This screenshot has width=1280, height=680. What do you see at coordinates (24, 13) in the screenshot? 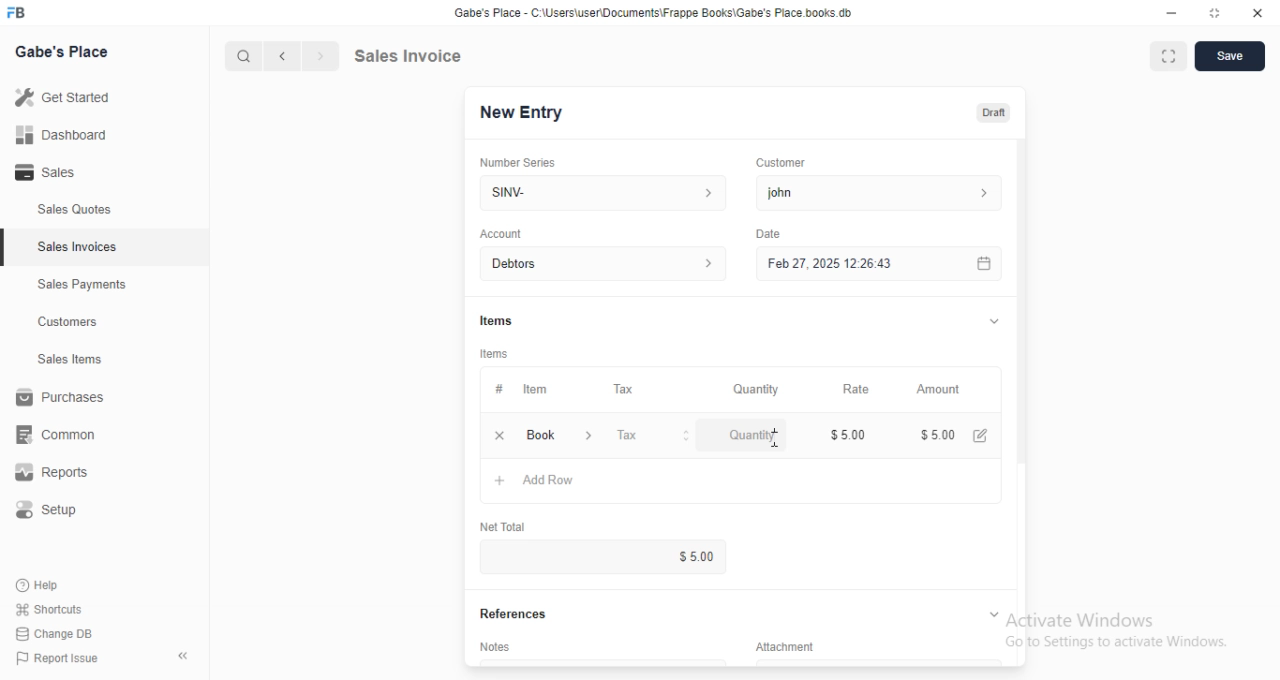
I see `Logo` at bounding box center [24, 13].